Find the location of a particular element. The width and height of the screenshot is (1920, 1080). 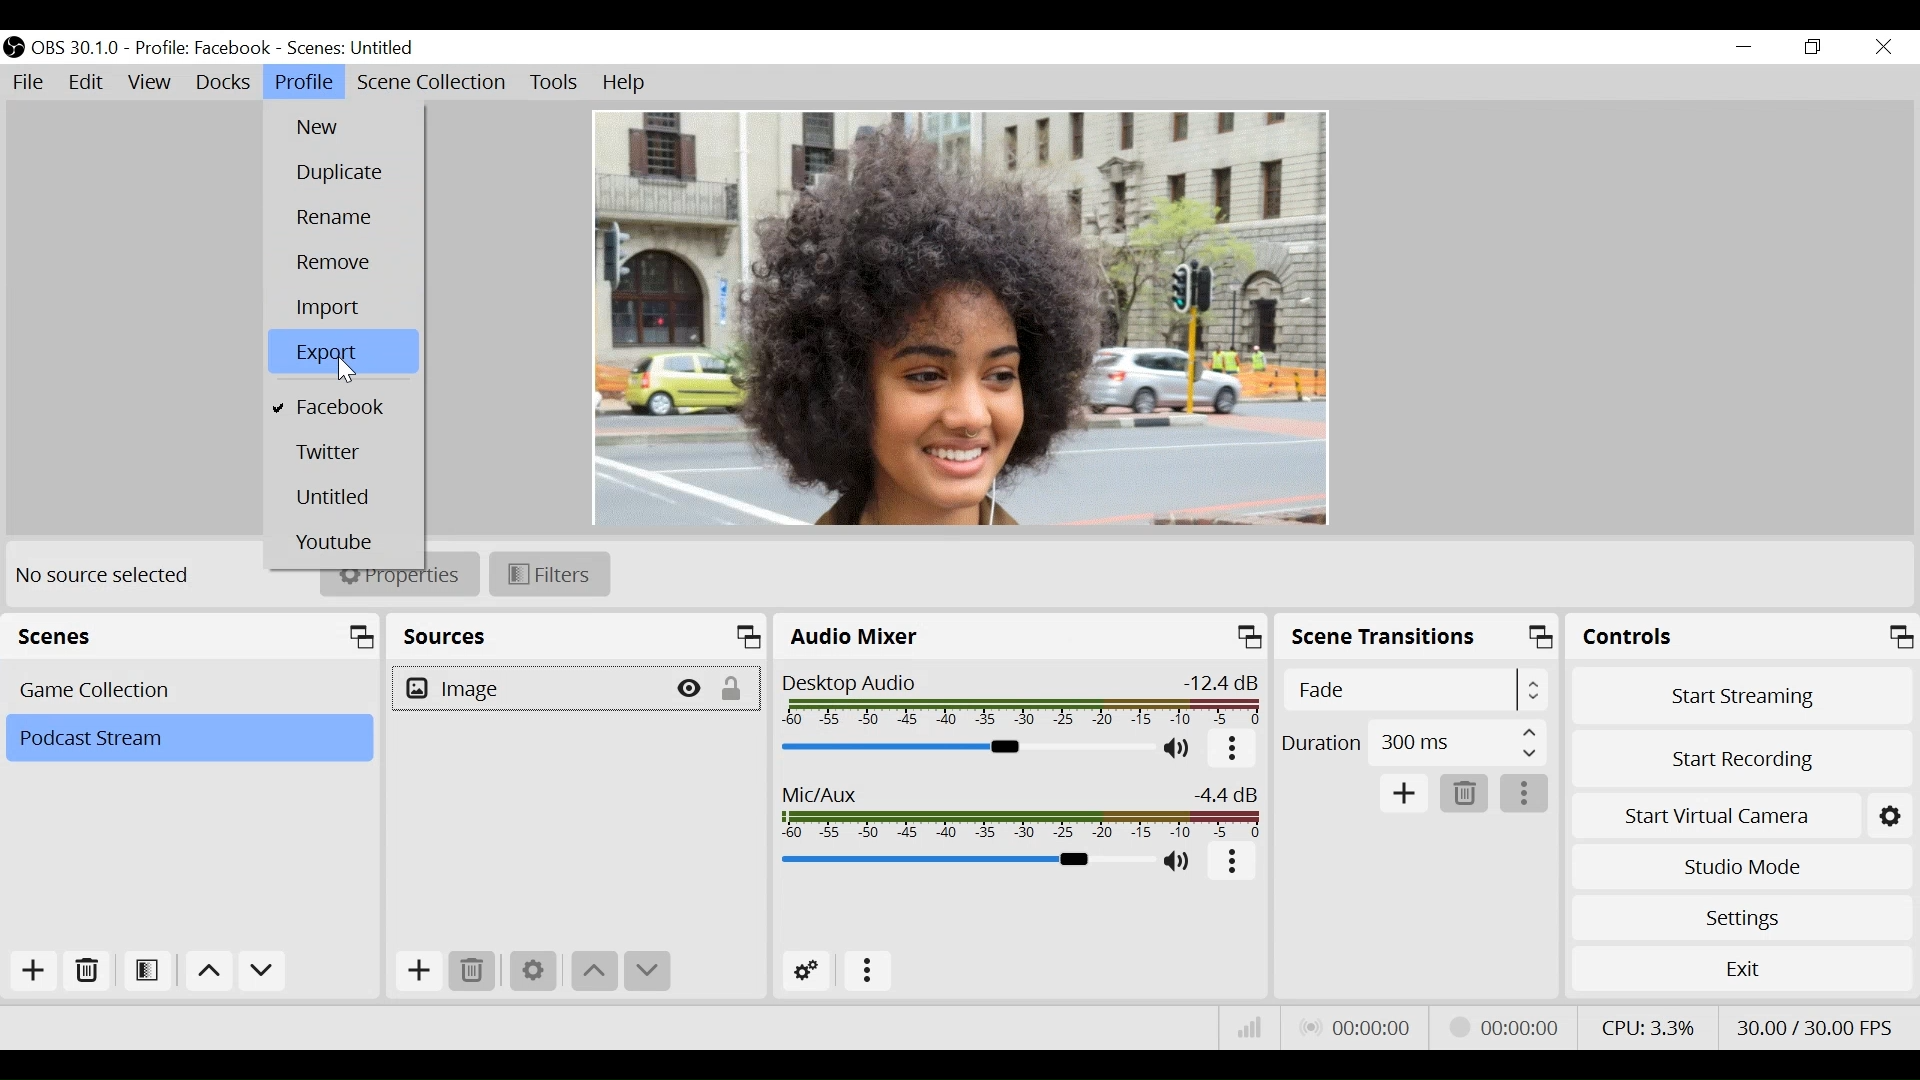

Stream Status is located at coordinates (1517, 1027).